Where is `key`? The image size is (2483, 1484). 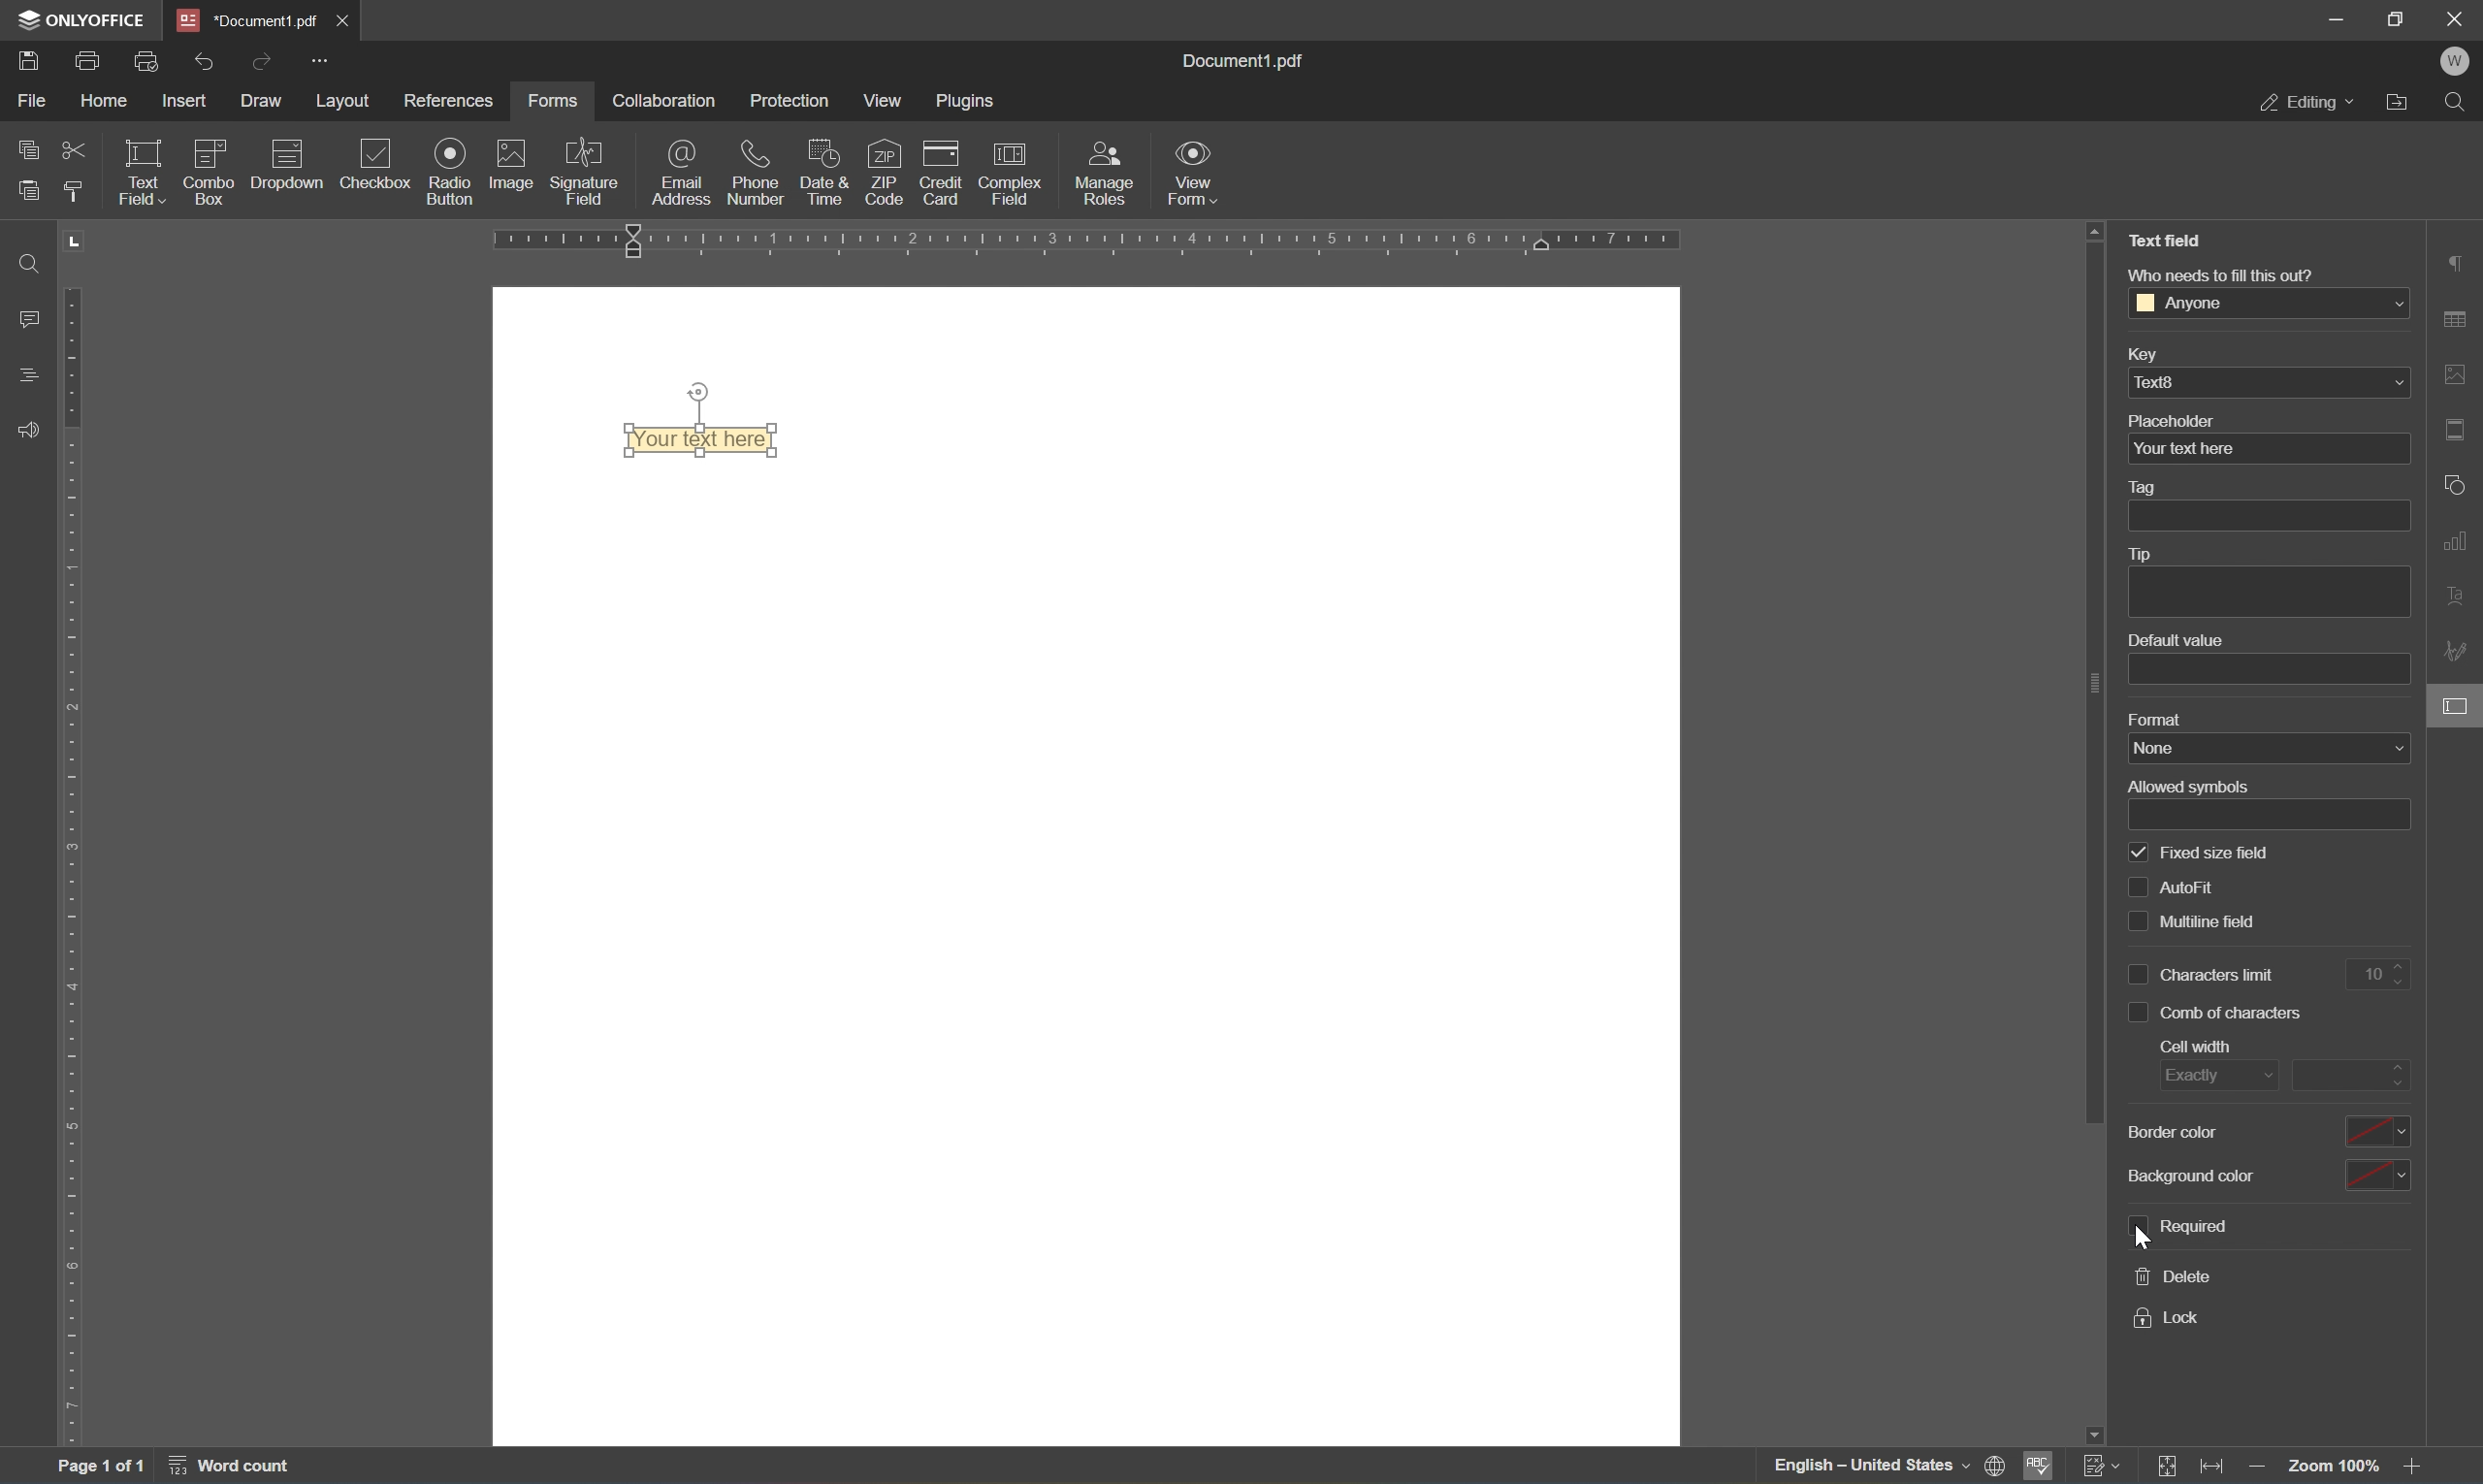 key is located at coordinates (2153, 352).